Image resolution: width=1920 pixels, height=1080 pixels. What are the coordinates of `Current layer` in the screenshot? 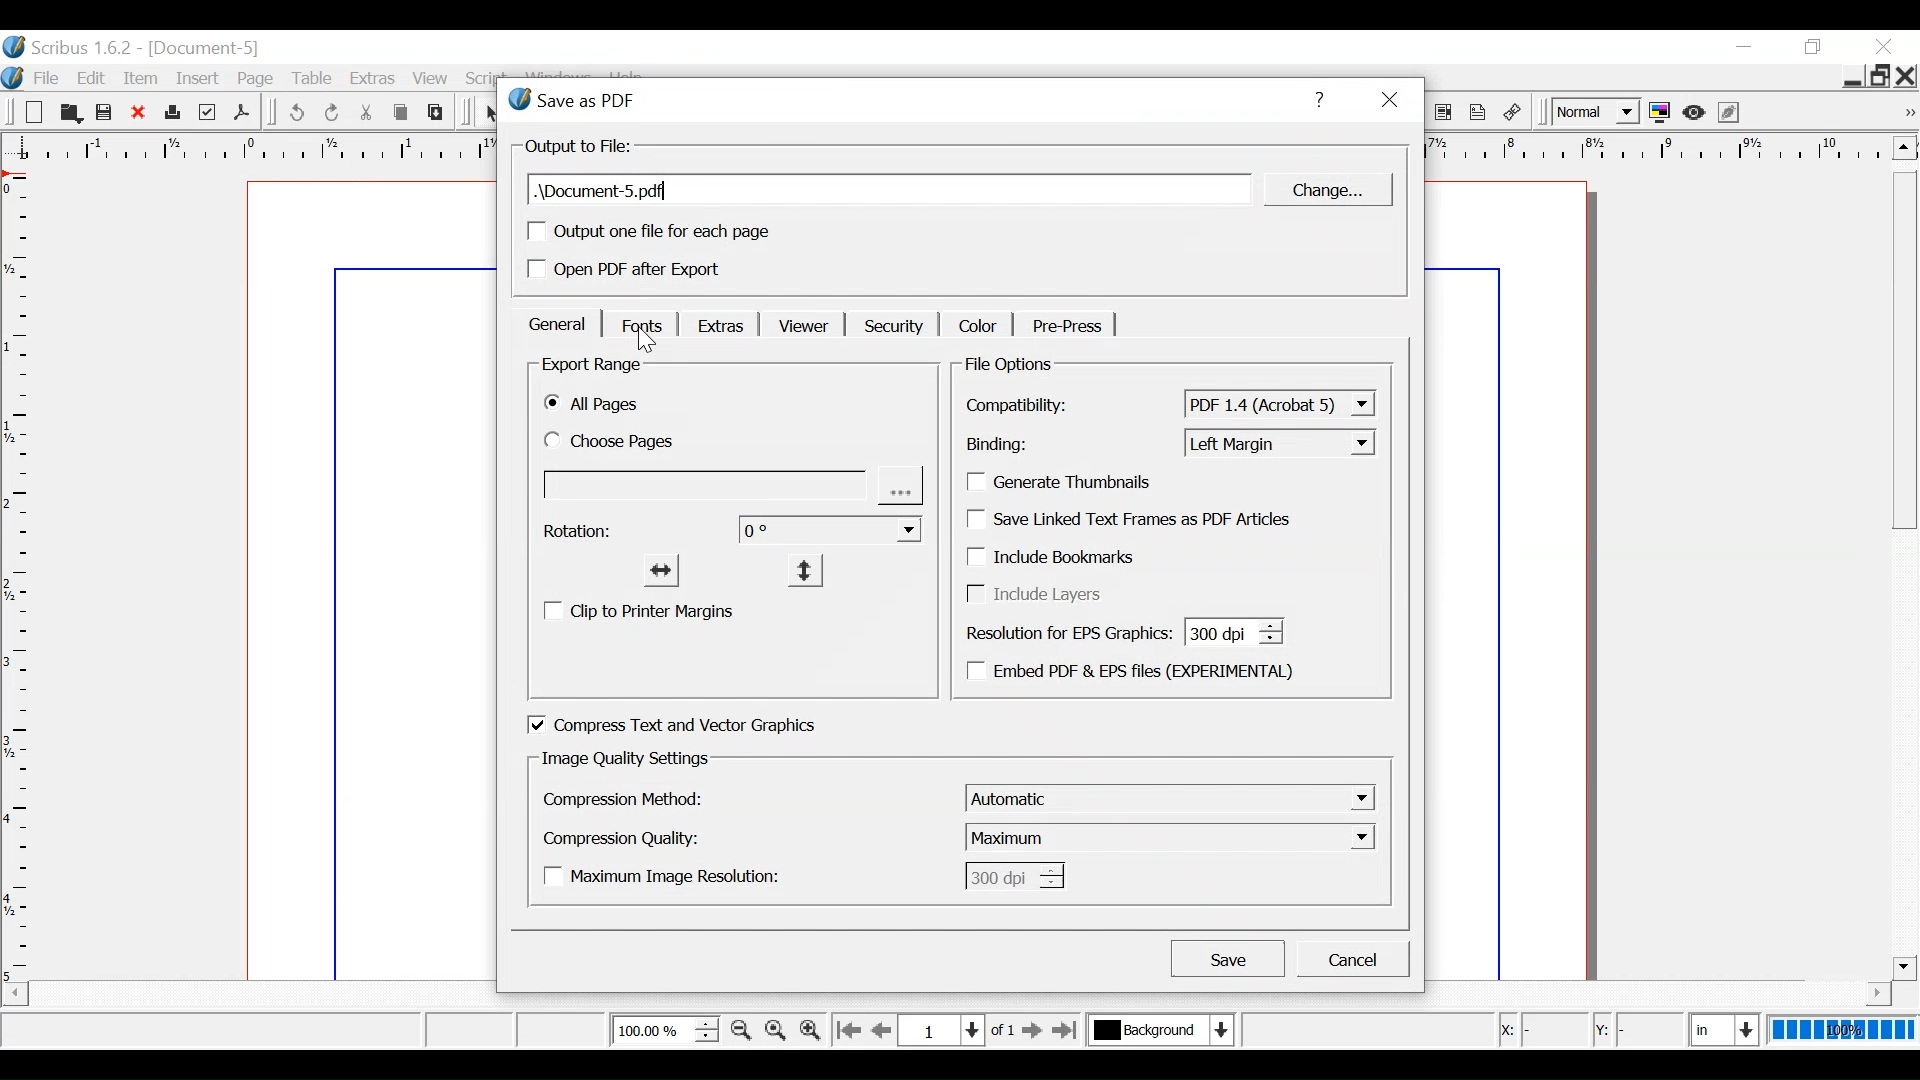 It's located at (1161, 1029).